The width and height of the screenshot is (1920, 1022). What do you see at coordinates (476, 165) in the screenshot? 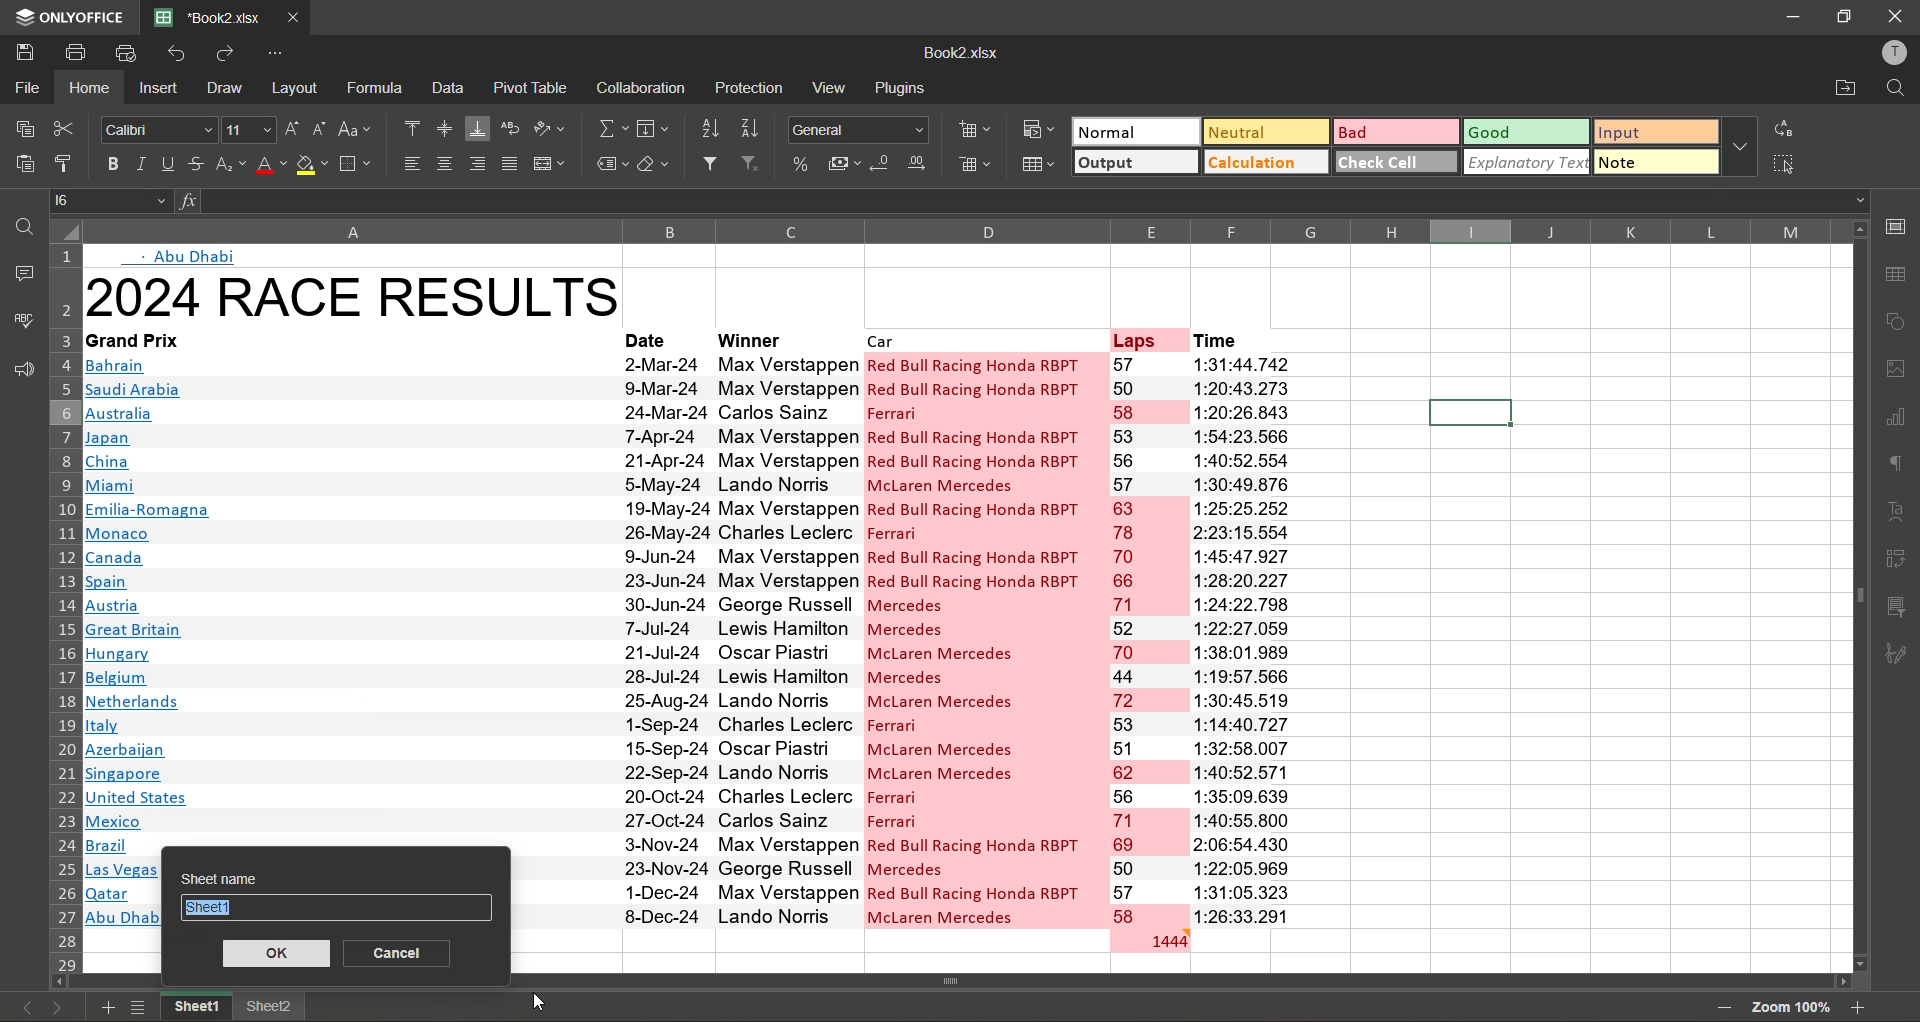
I see `align right` at bounding box center [476, 165].